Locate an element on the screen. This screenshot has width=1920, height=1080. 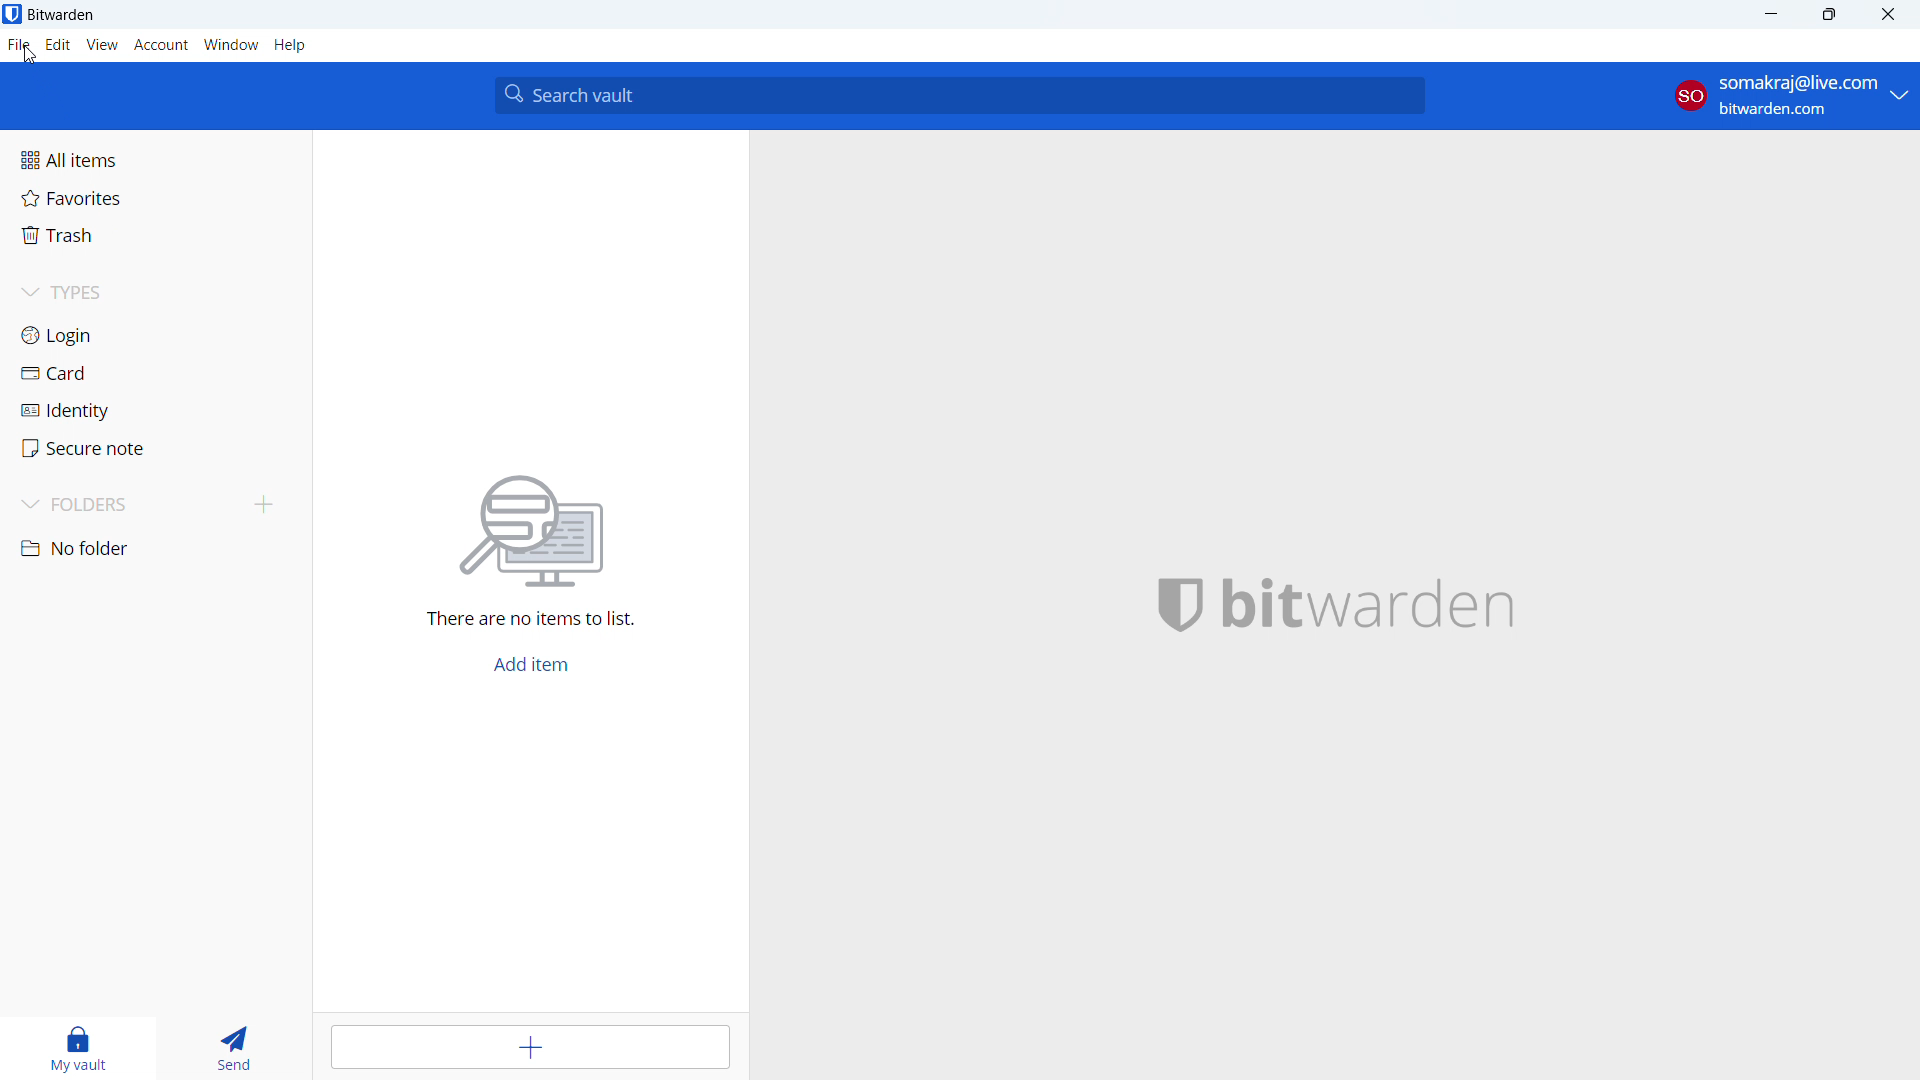
add folder is located at coordinates (262, 505).